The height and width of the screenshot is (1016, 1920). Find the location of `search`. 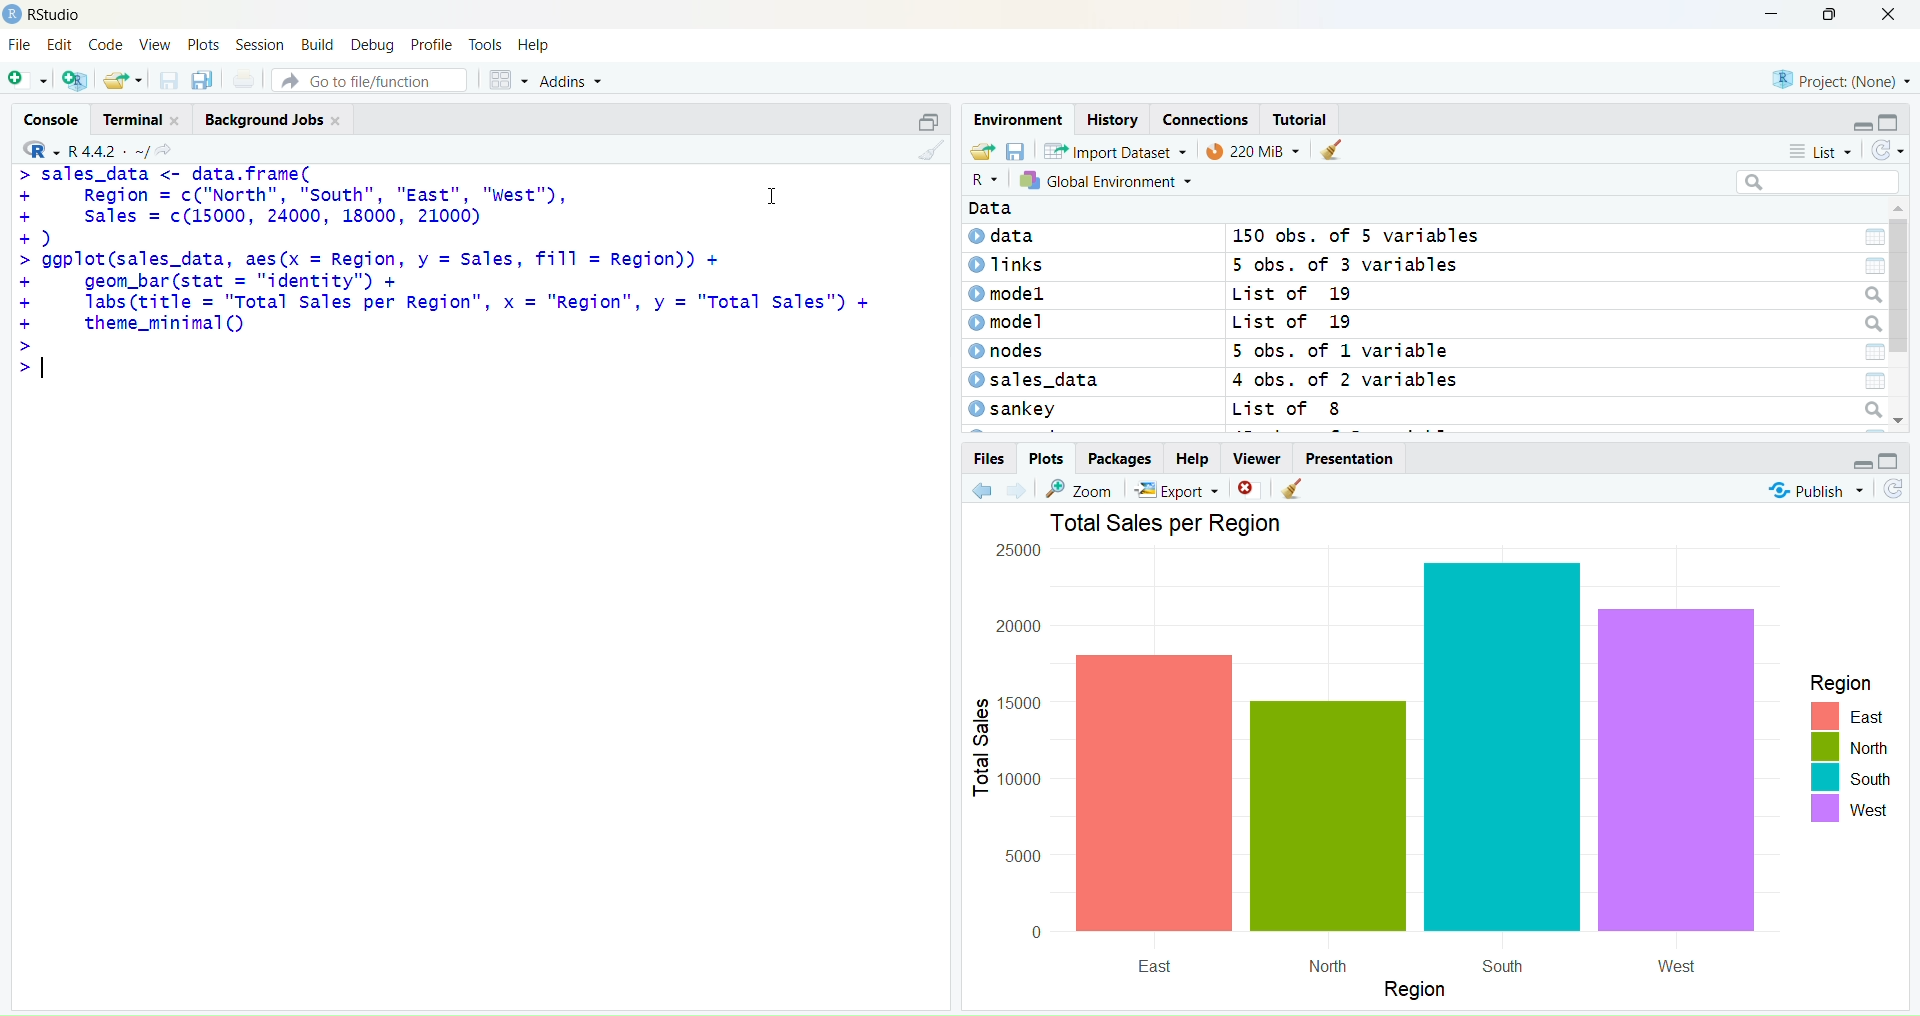

search is located at coordinates (1874, 322).